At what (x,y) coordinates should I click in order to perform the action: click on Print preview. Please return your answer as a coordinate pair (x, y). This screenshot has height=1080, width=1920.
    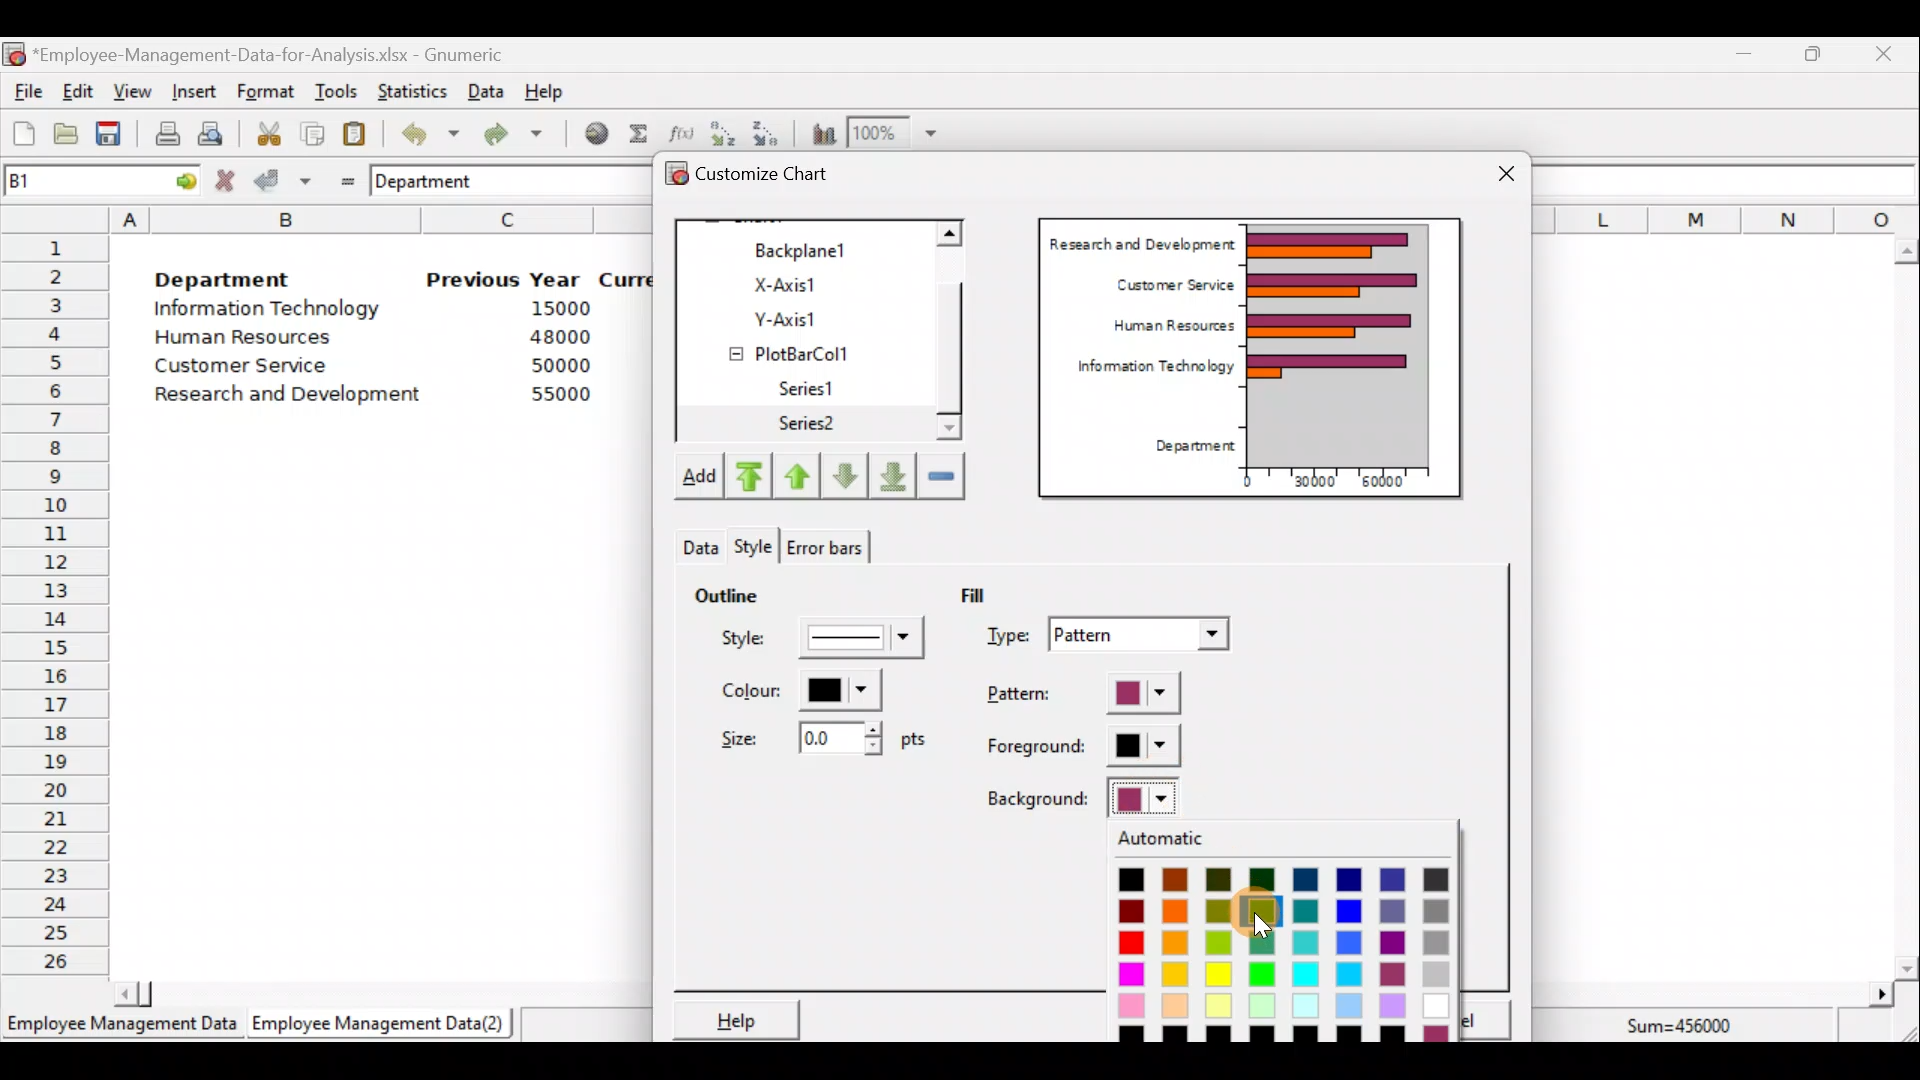
    Looking at the image, I should click on (210, 131).